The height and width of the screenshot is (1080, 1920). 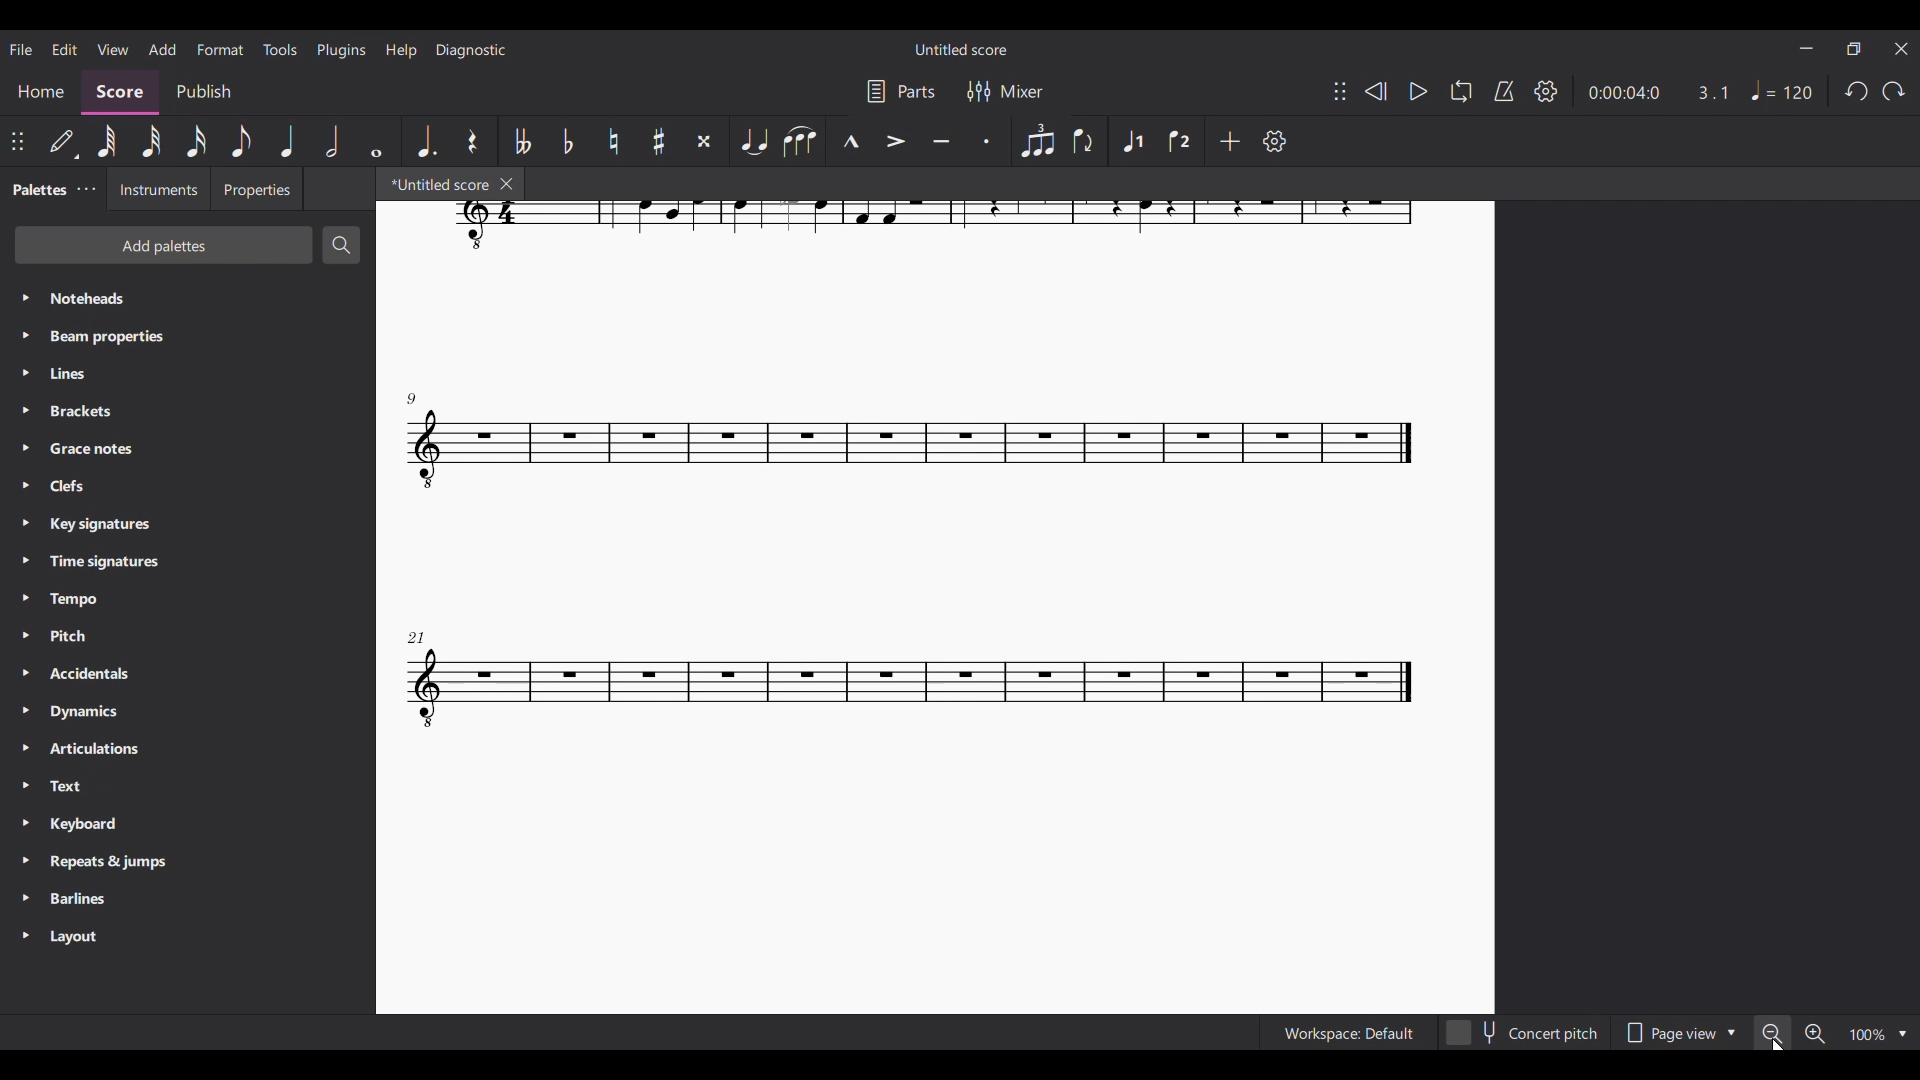 What do you see at coordinates (186, 336) in the screenshot?
I see `Beam properties` at bounding box center [186, 336].